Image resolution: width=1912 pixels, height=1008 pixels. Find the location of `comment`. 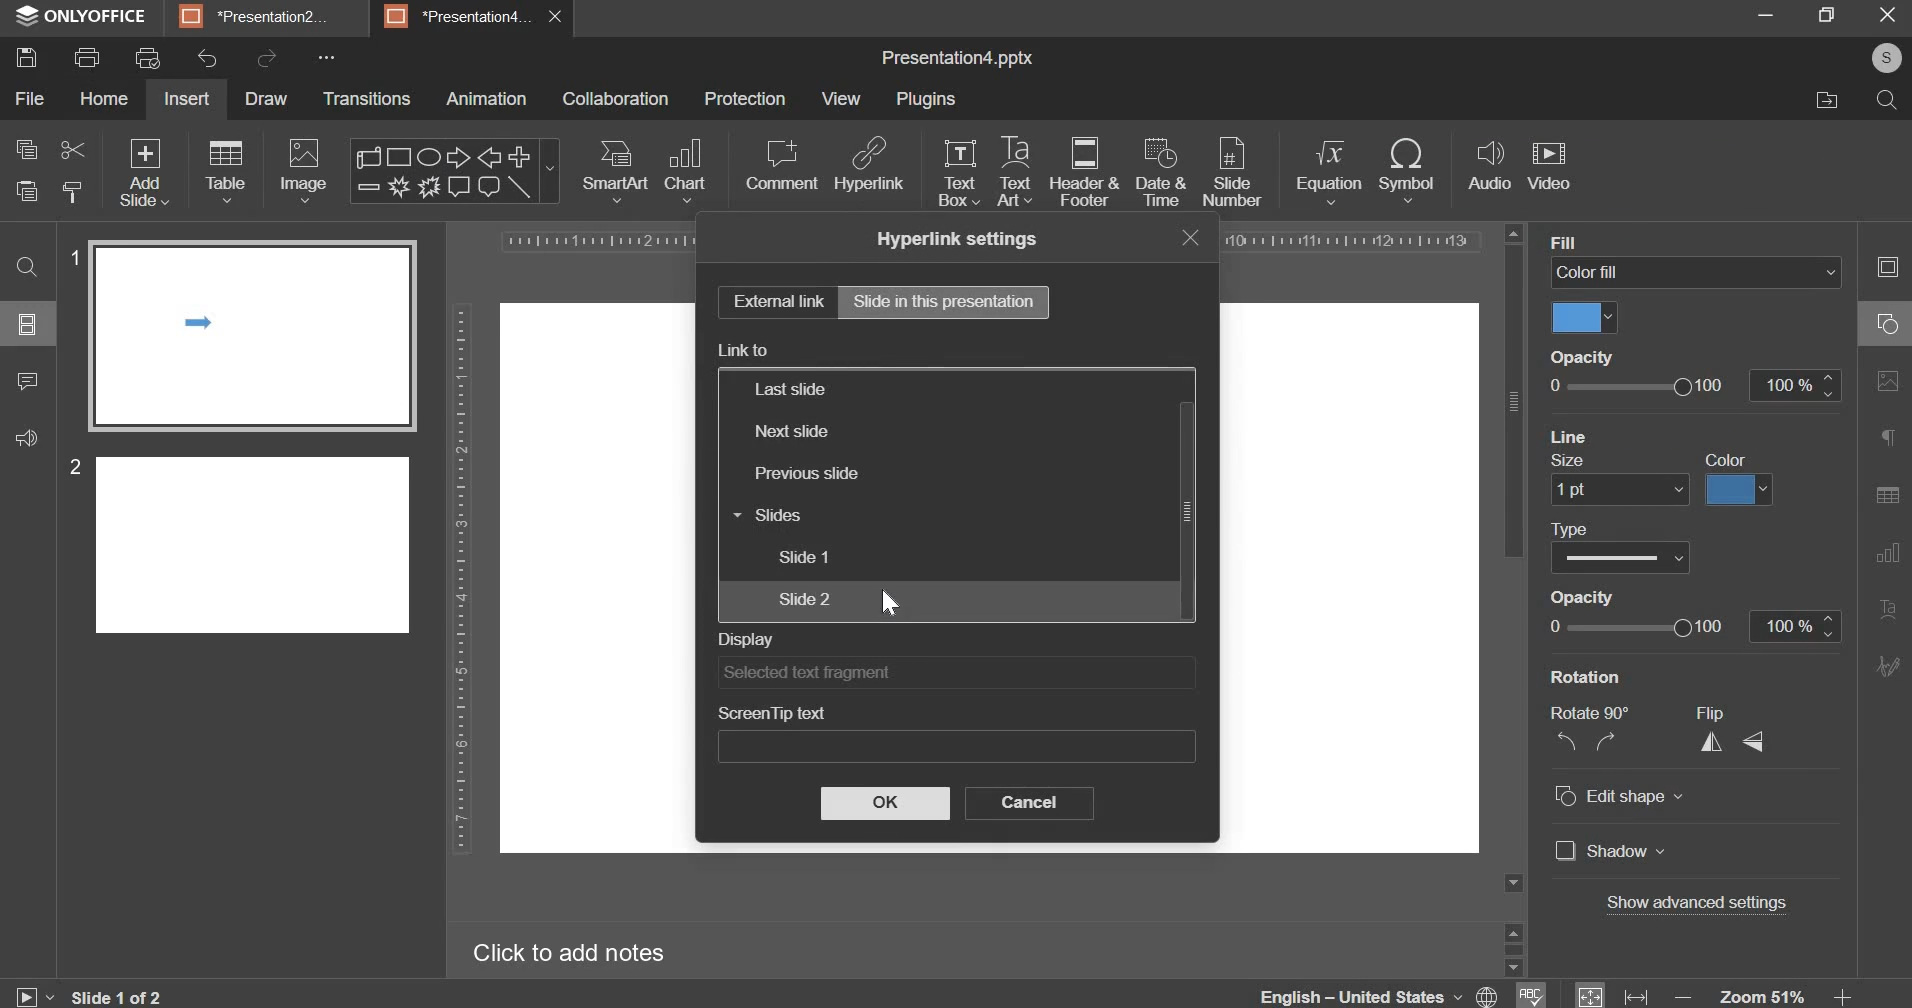

comment is located at coordinates (29, 389).